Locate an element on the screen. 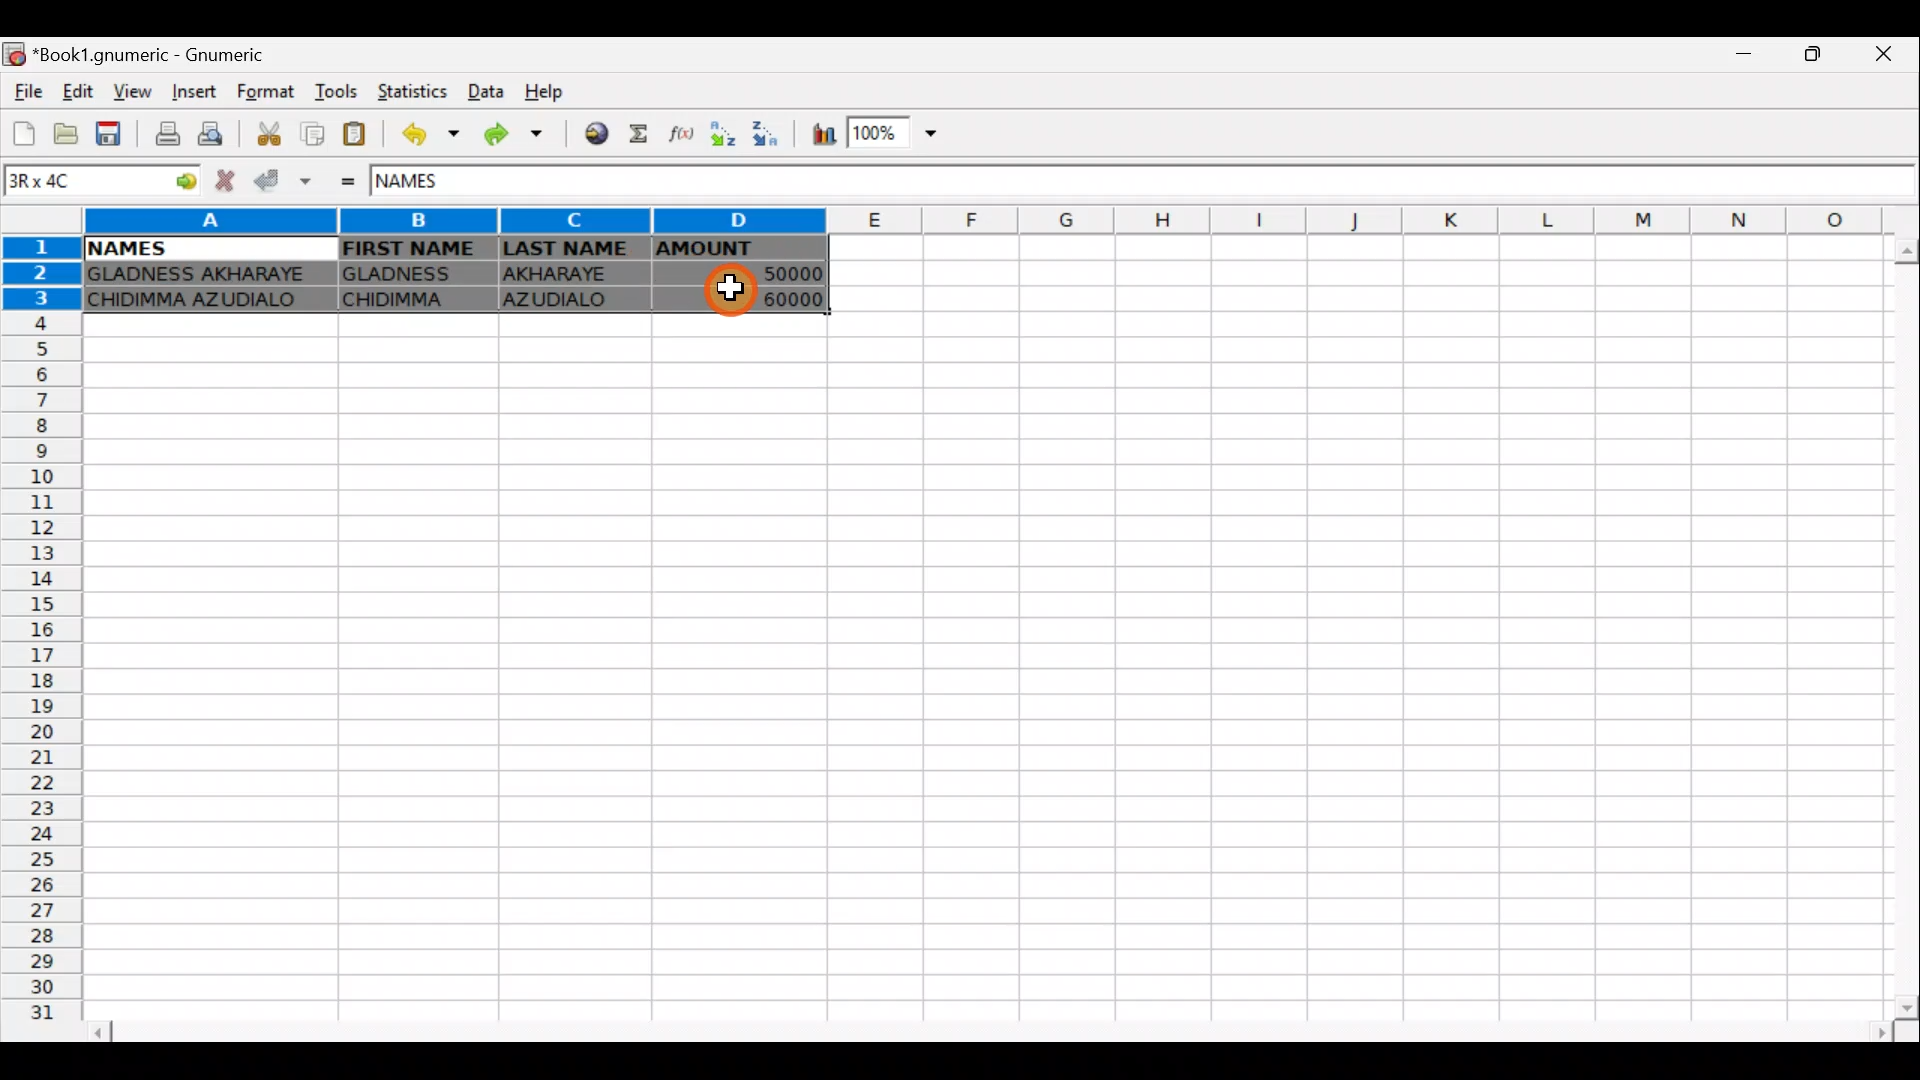  File is located at coordinates (28, 93).